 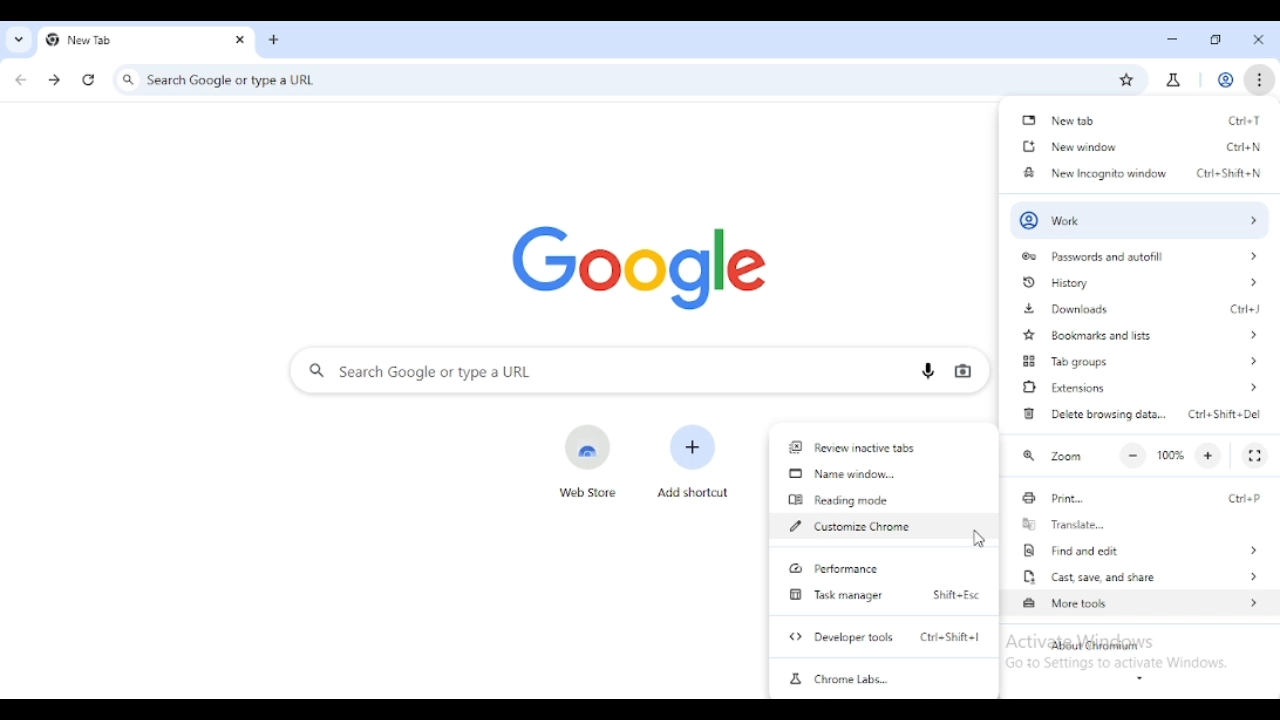 I want to click on shortcut for developer tools, so click(x=950, y=636).